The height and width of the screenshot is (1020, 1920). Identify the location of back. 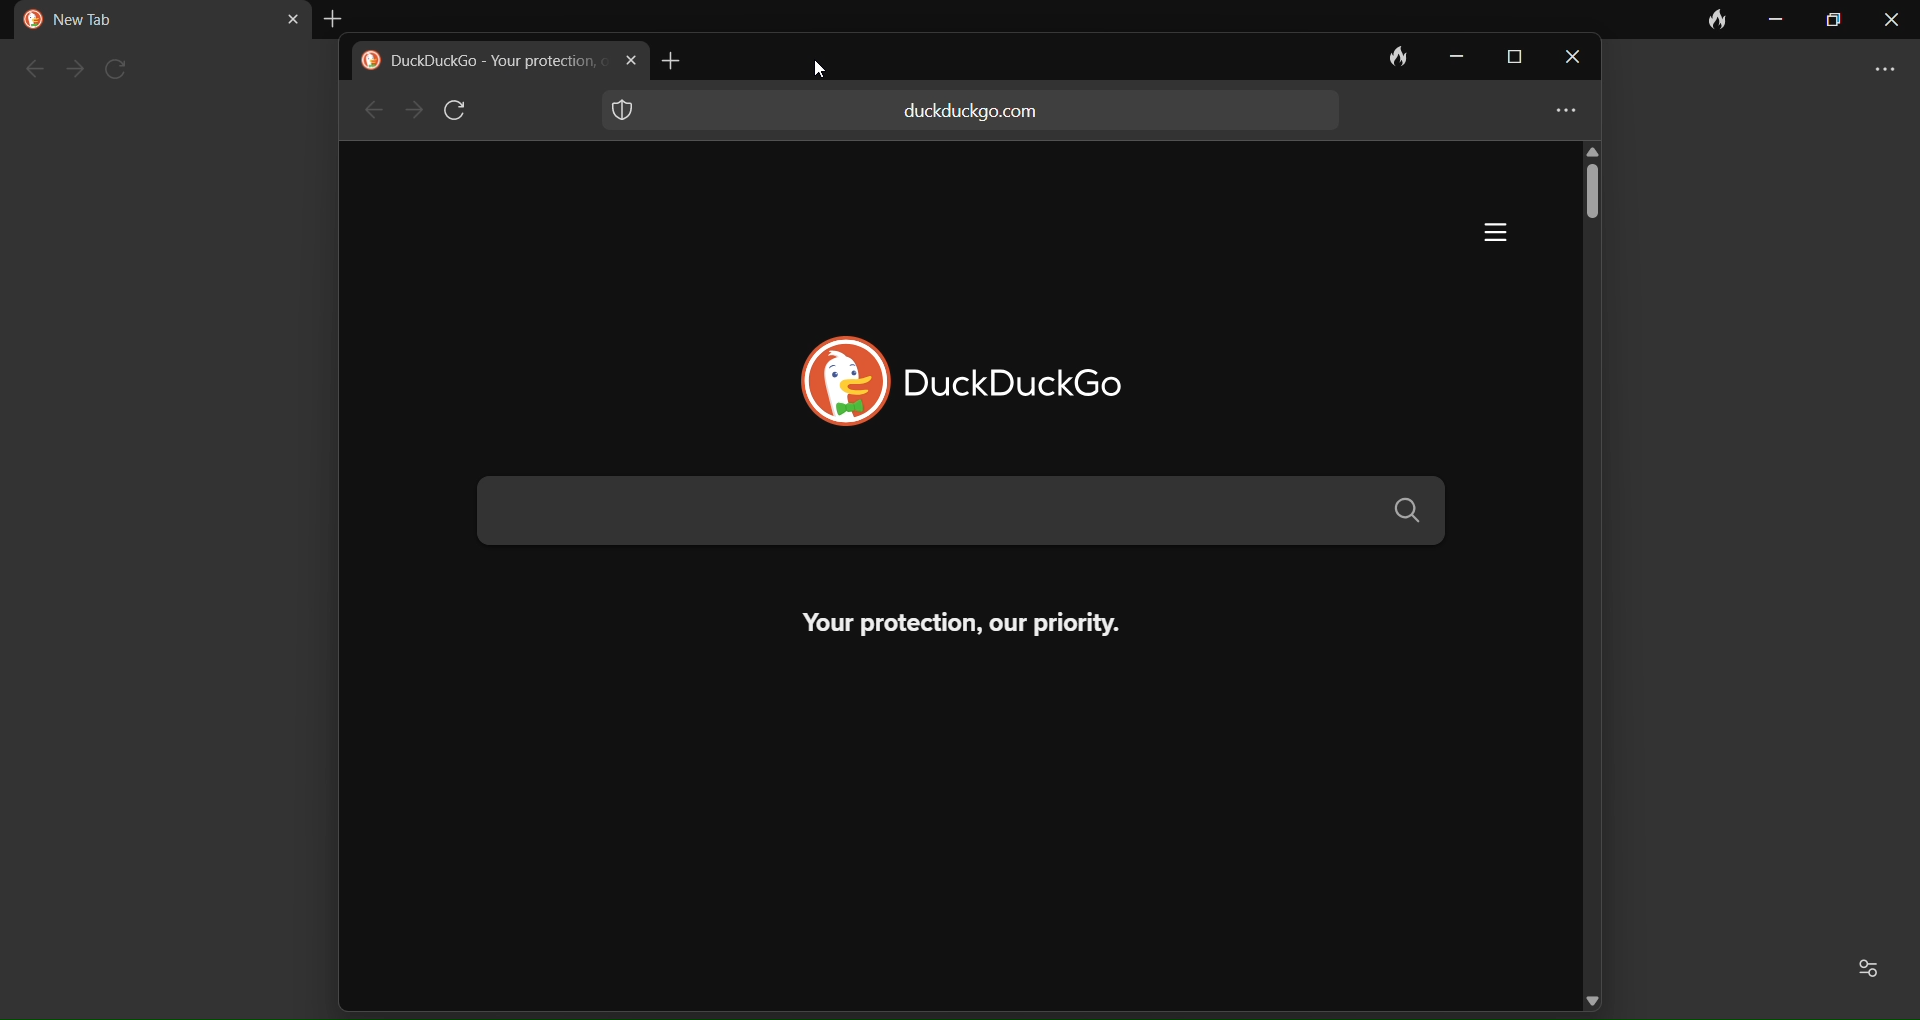
(28, 71).